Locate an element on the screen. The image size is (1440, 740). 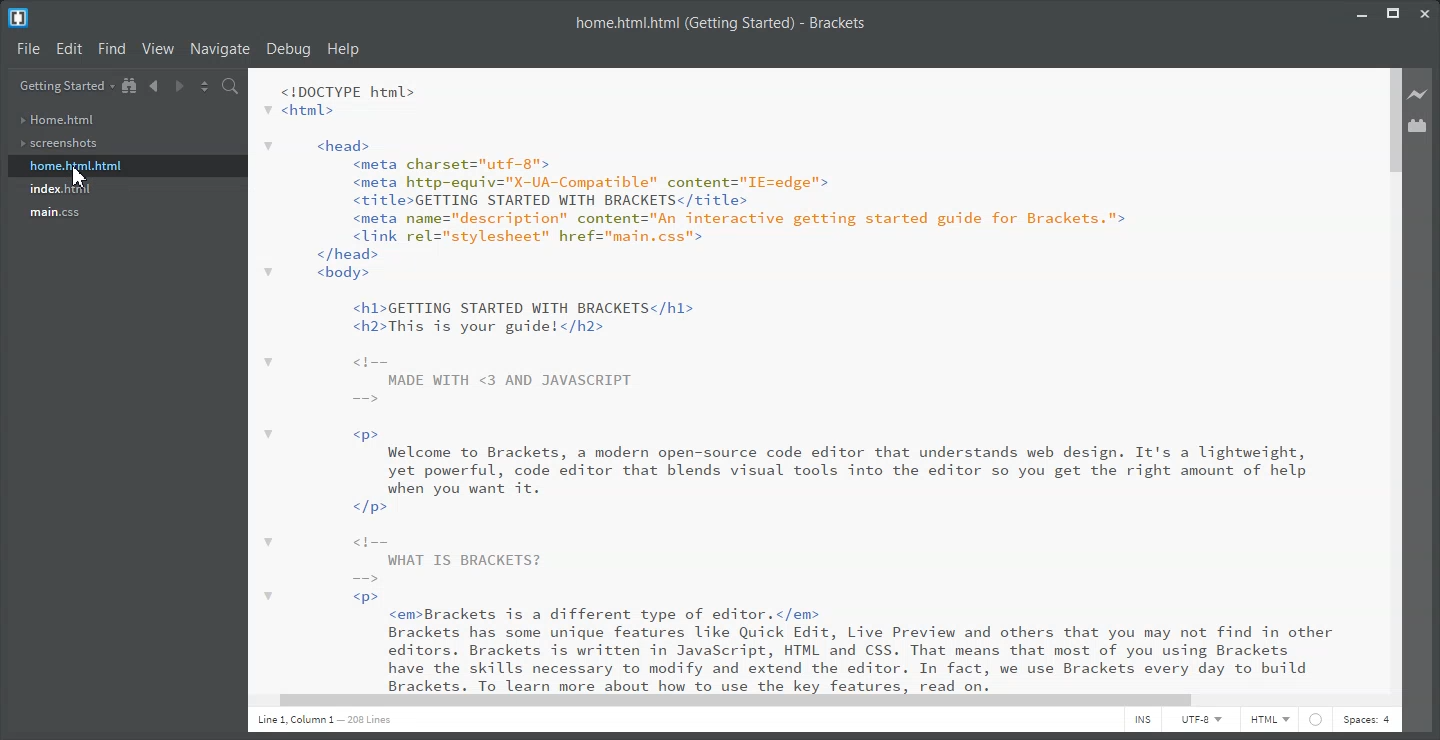
Extension Manager is located at coordinates (1418, 125).